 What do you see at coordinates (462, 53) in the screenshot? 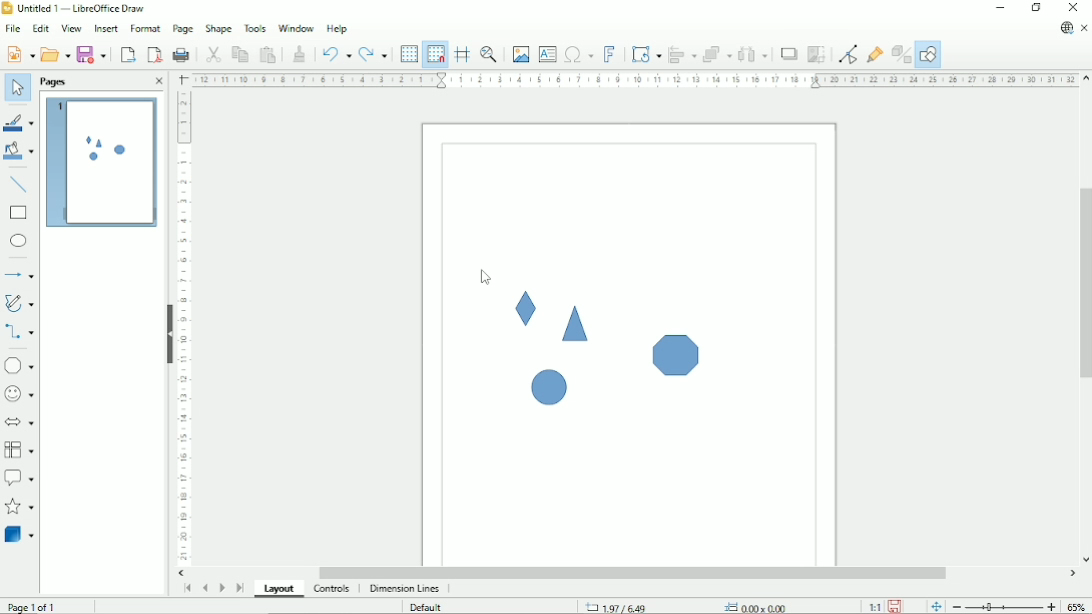
I see `Helplines while moving` at bounding box center [462, 53].